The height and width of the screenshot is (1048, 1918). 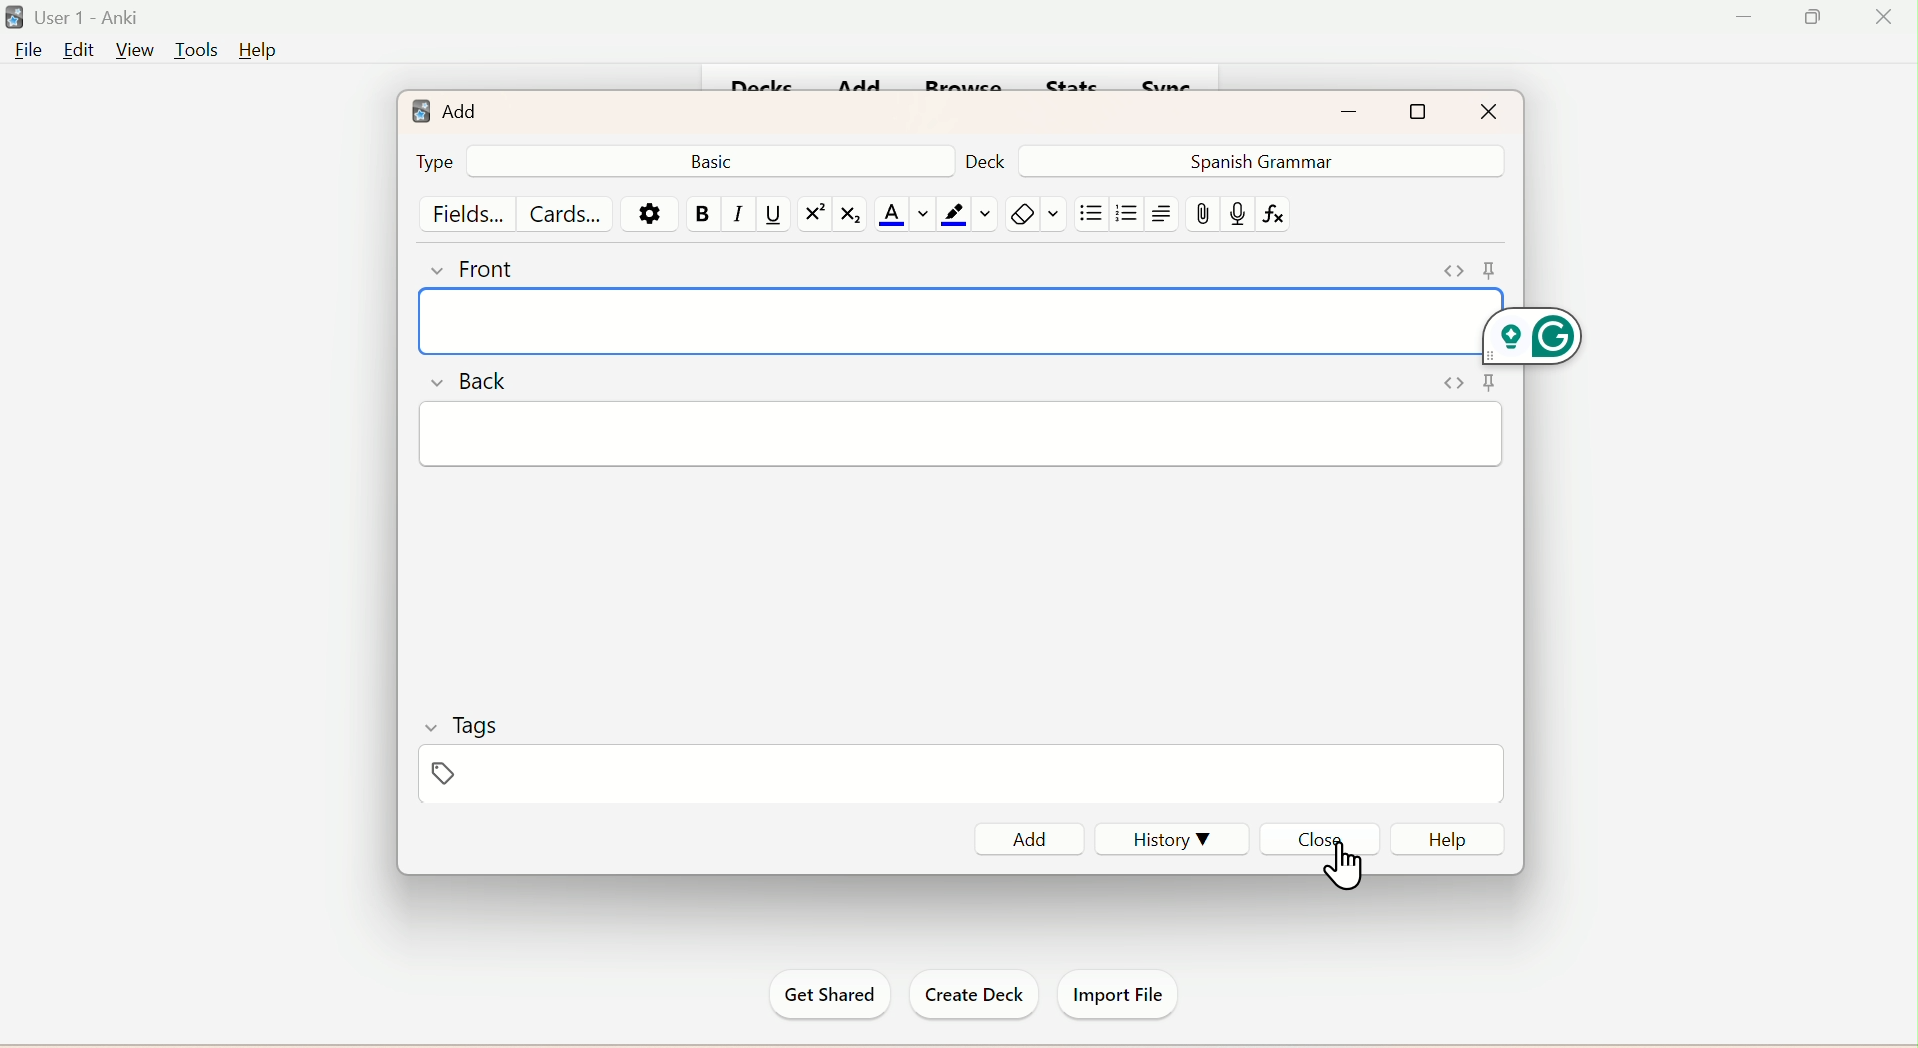 What do you see at coordinates (1205, 215) in the screenshot?
I see `Attach` at bounding box center [1205, 215].